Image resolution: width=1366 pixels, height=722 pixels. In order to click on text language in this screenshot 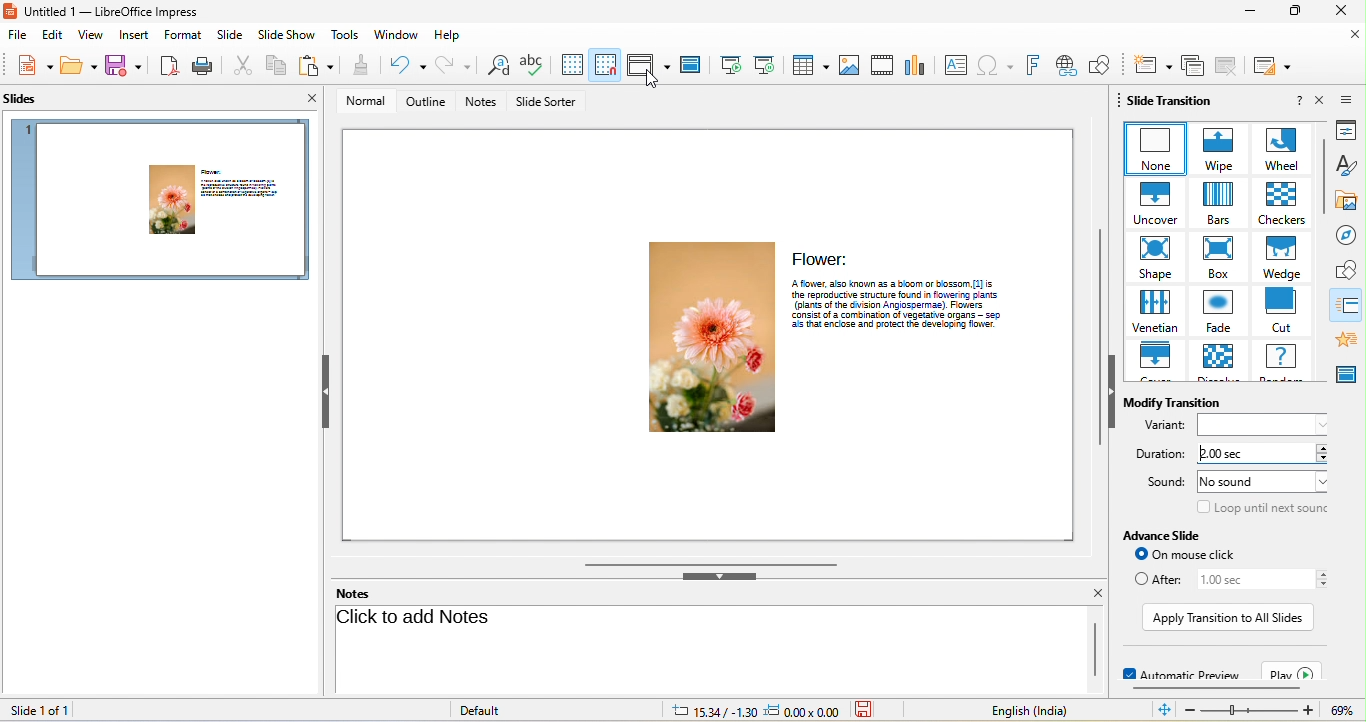, I will do `click(1040, 712)`.